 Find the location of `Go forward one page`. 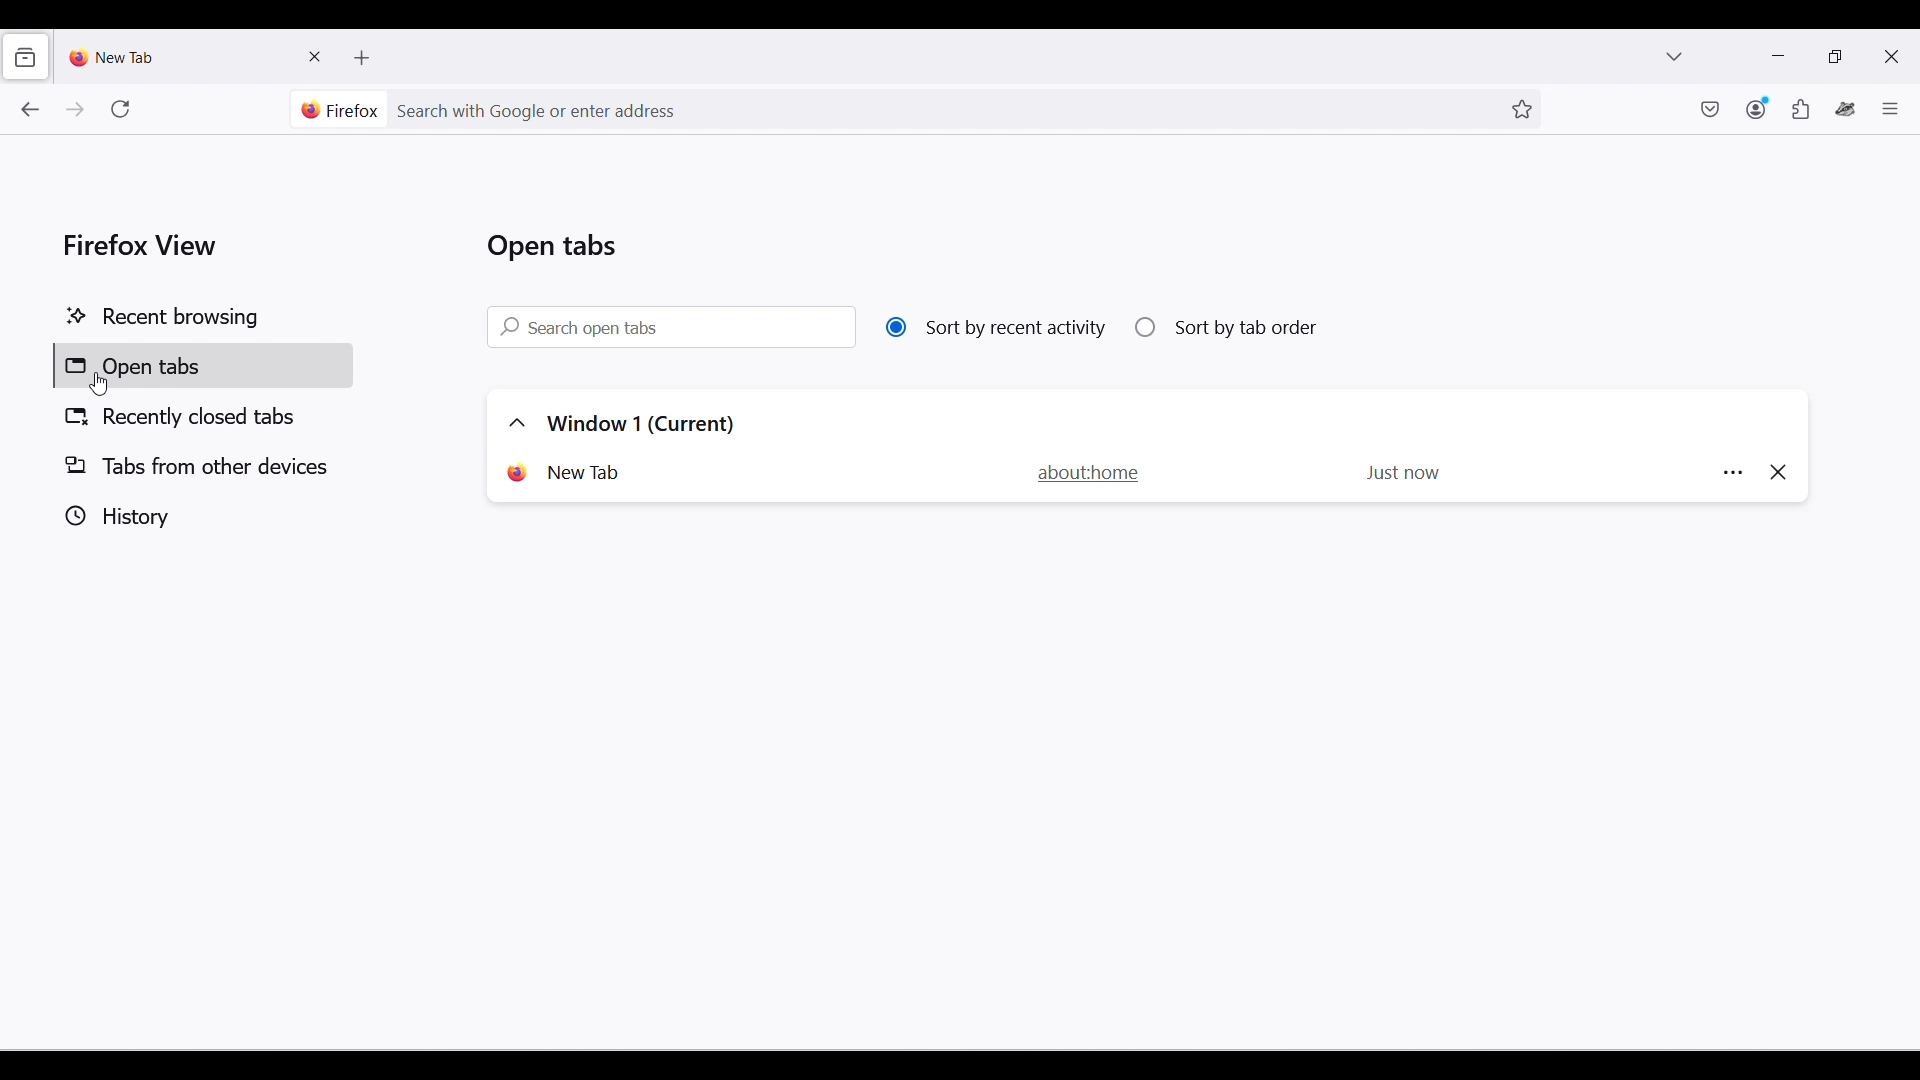

Go forward one page is located at coordinates (73, 109).